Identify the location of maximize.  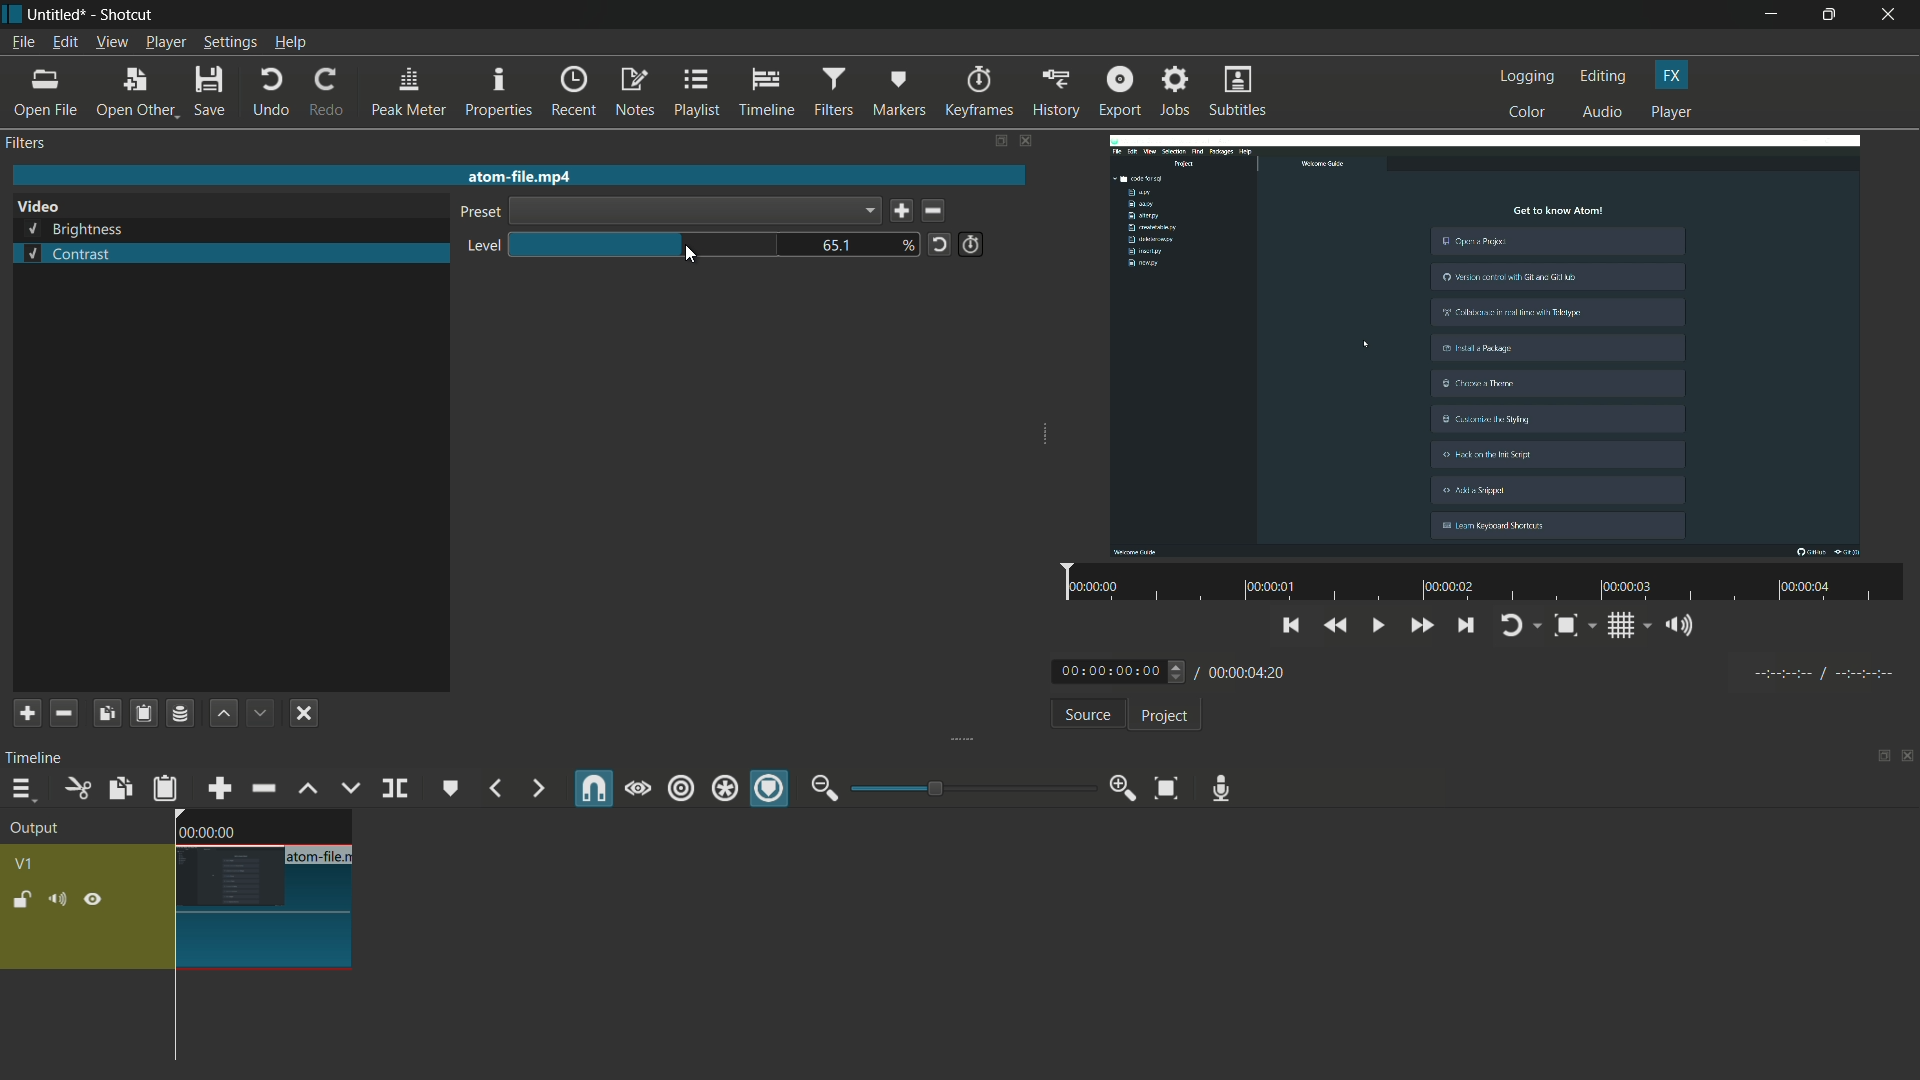
(1832, 15).